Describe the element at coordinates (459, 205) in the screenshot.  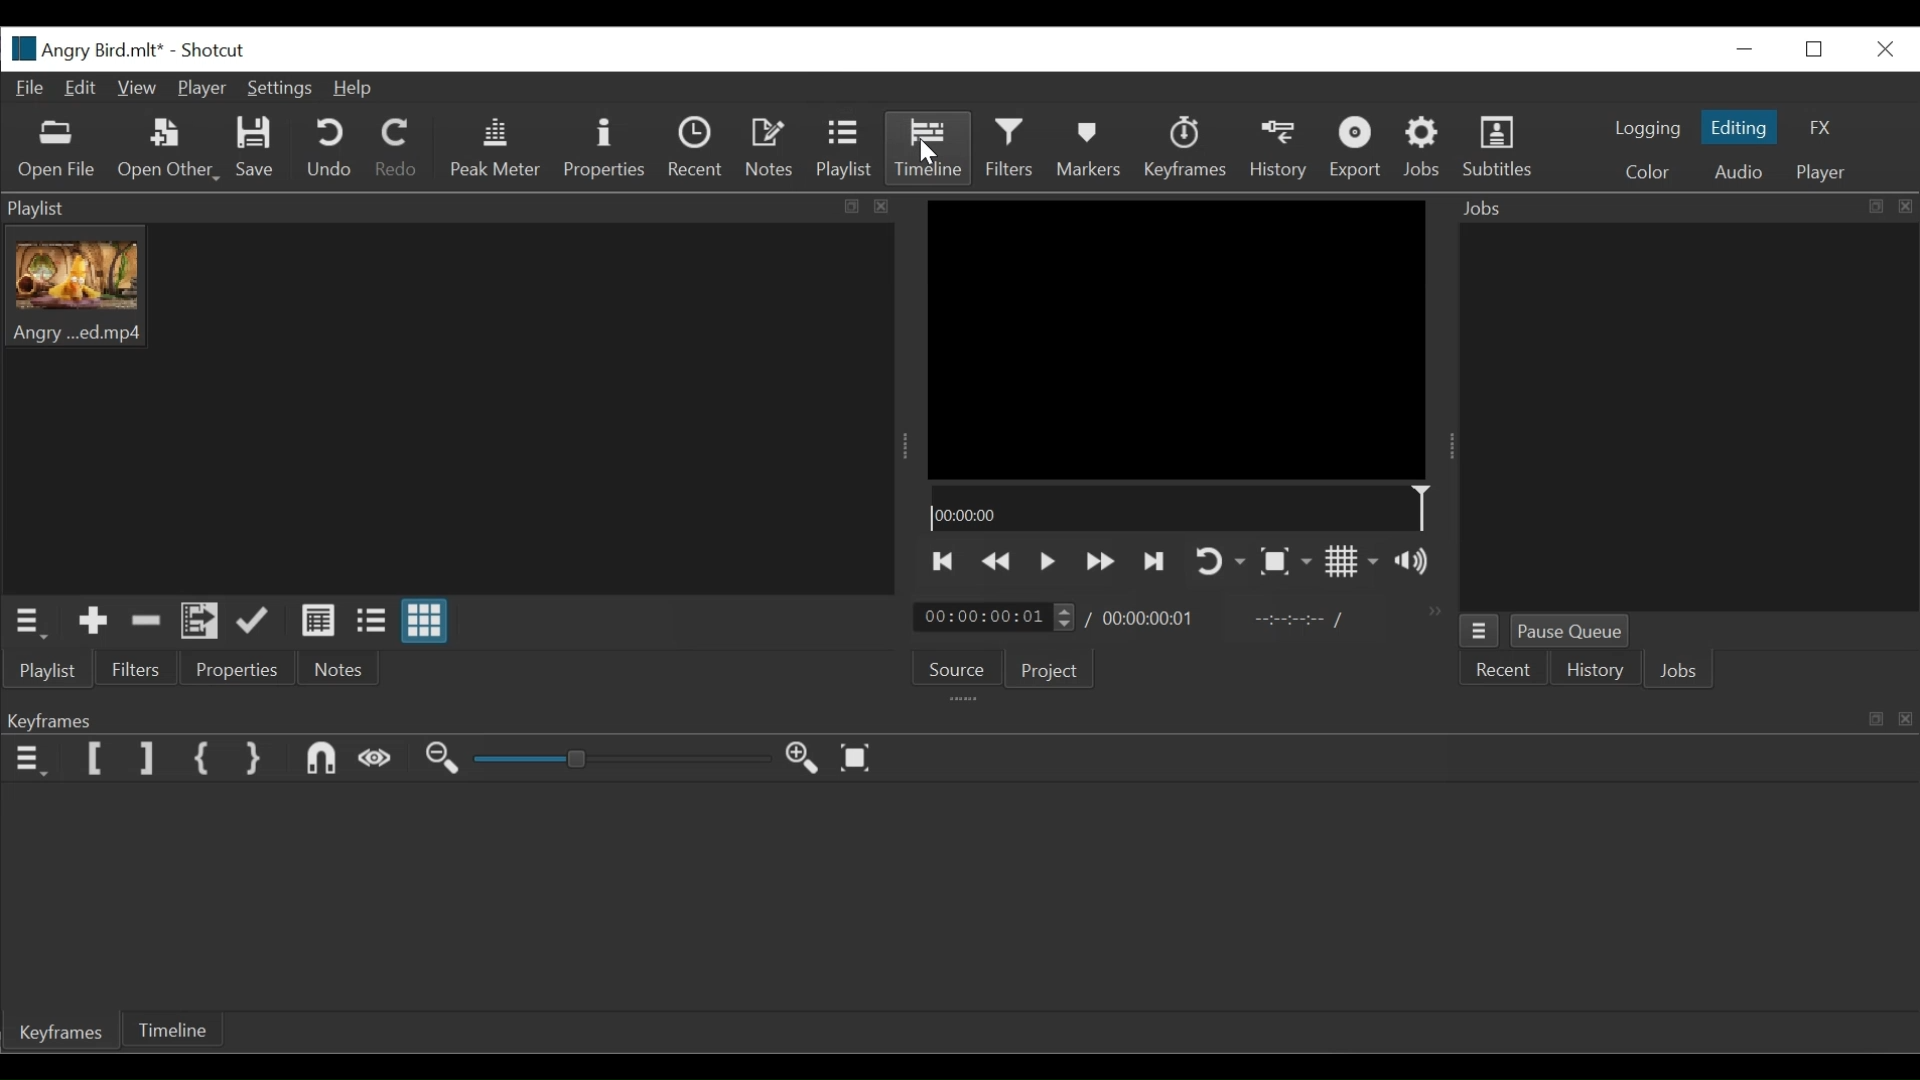
I see `Playlist Panel` at that location.